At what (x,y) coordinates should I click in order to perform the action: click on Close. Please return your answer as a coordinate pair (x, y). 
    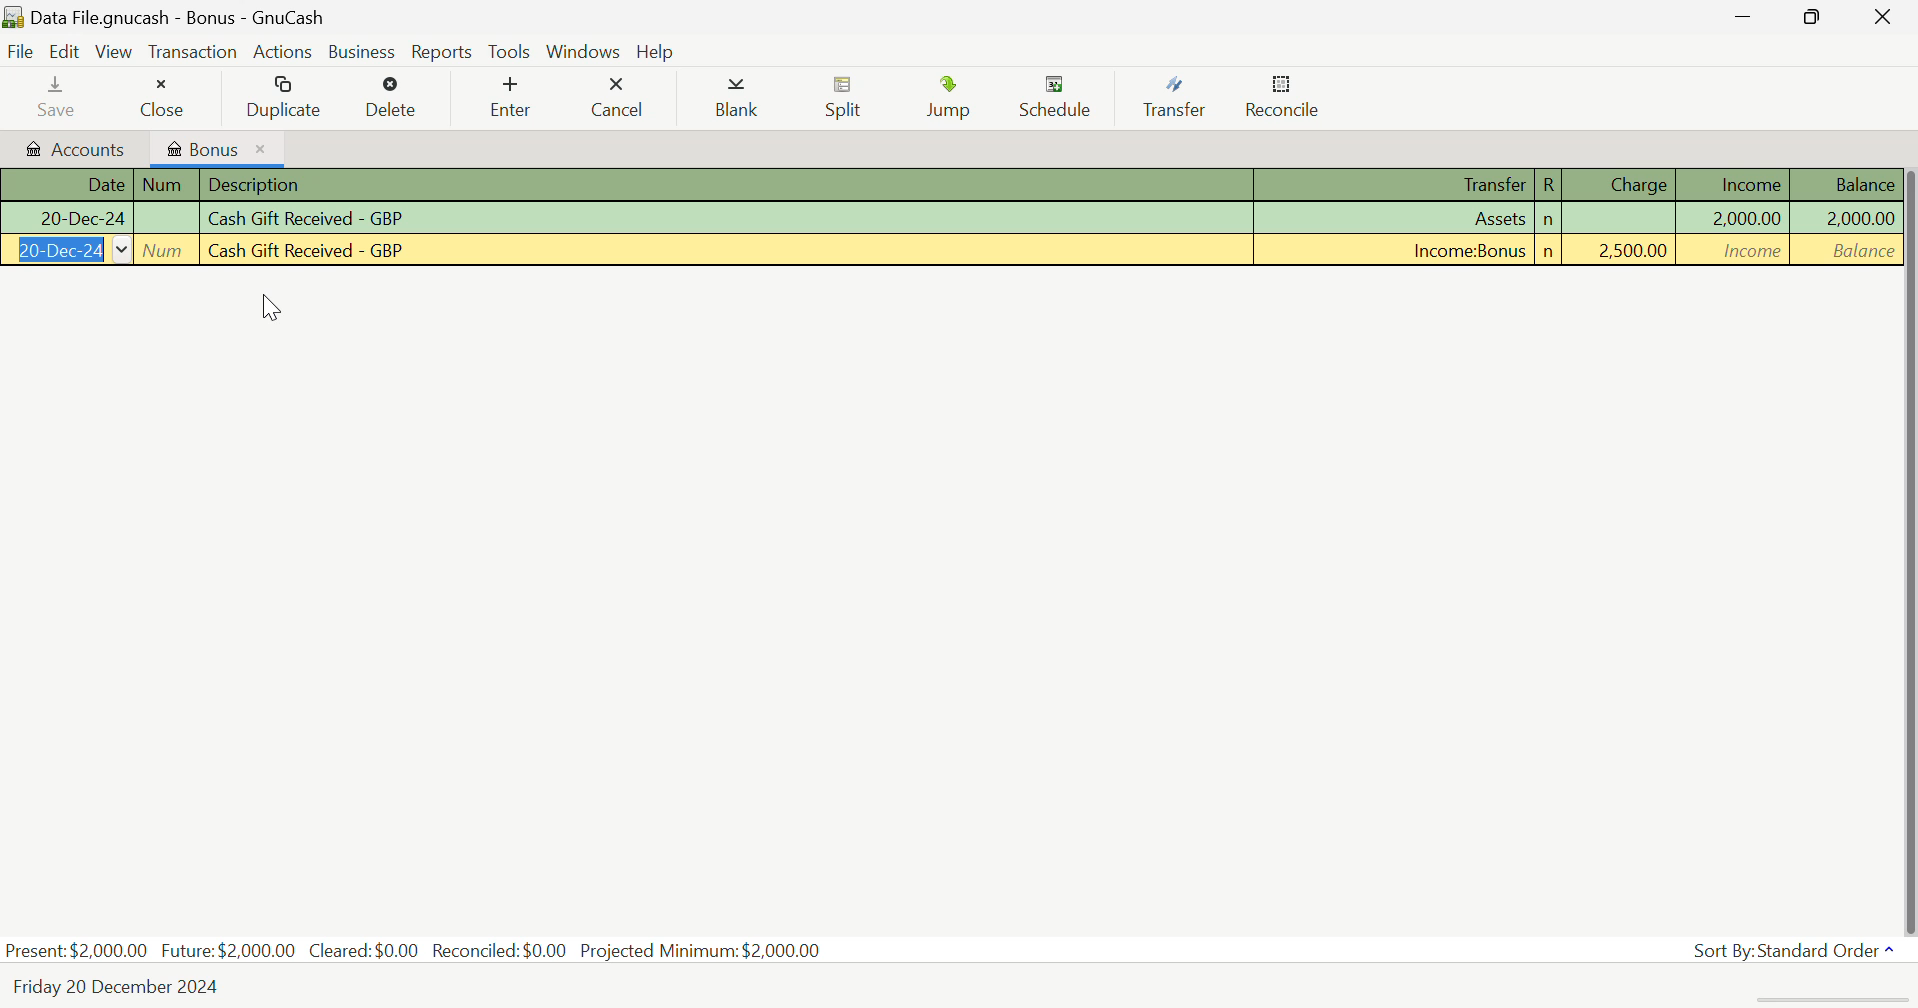
    Looking at the image, I should click on (161, 93).